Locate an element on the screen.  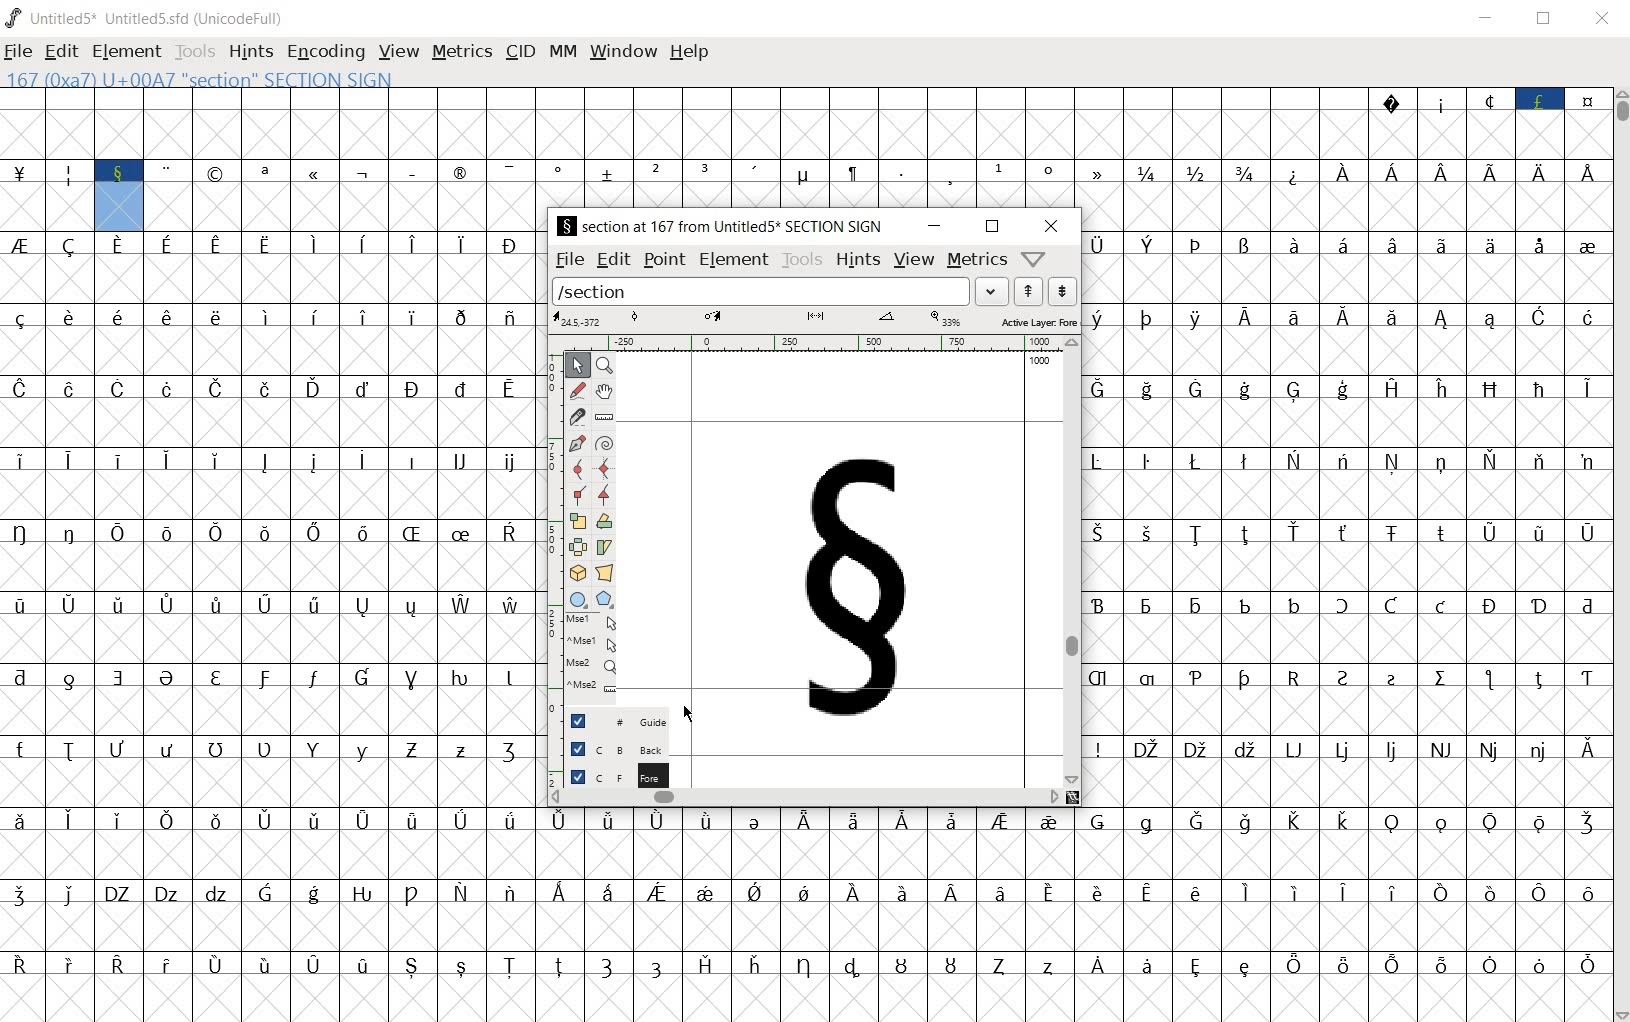
change whether spiro is active or not is located at coordinates (606, 443).